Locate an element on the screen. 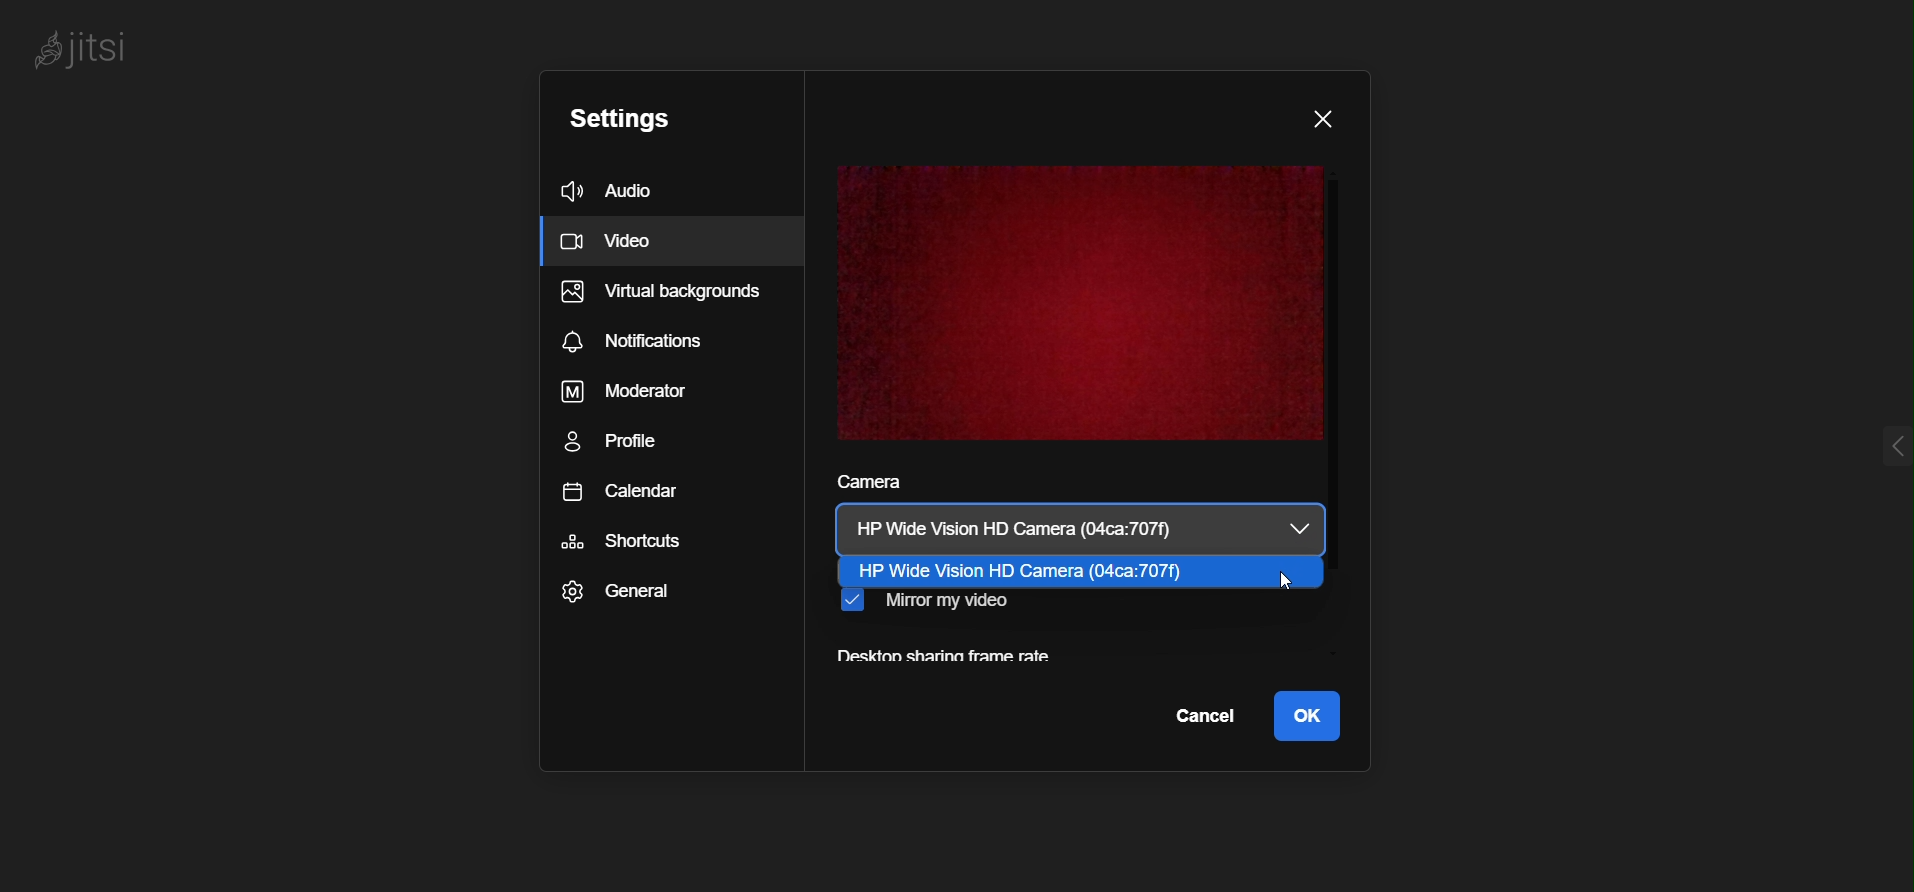 The width and height of the screenshot is (1914, 892). Video is located at coordinates (675, 242).